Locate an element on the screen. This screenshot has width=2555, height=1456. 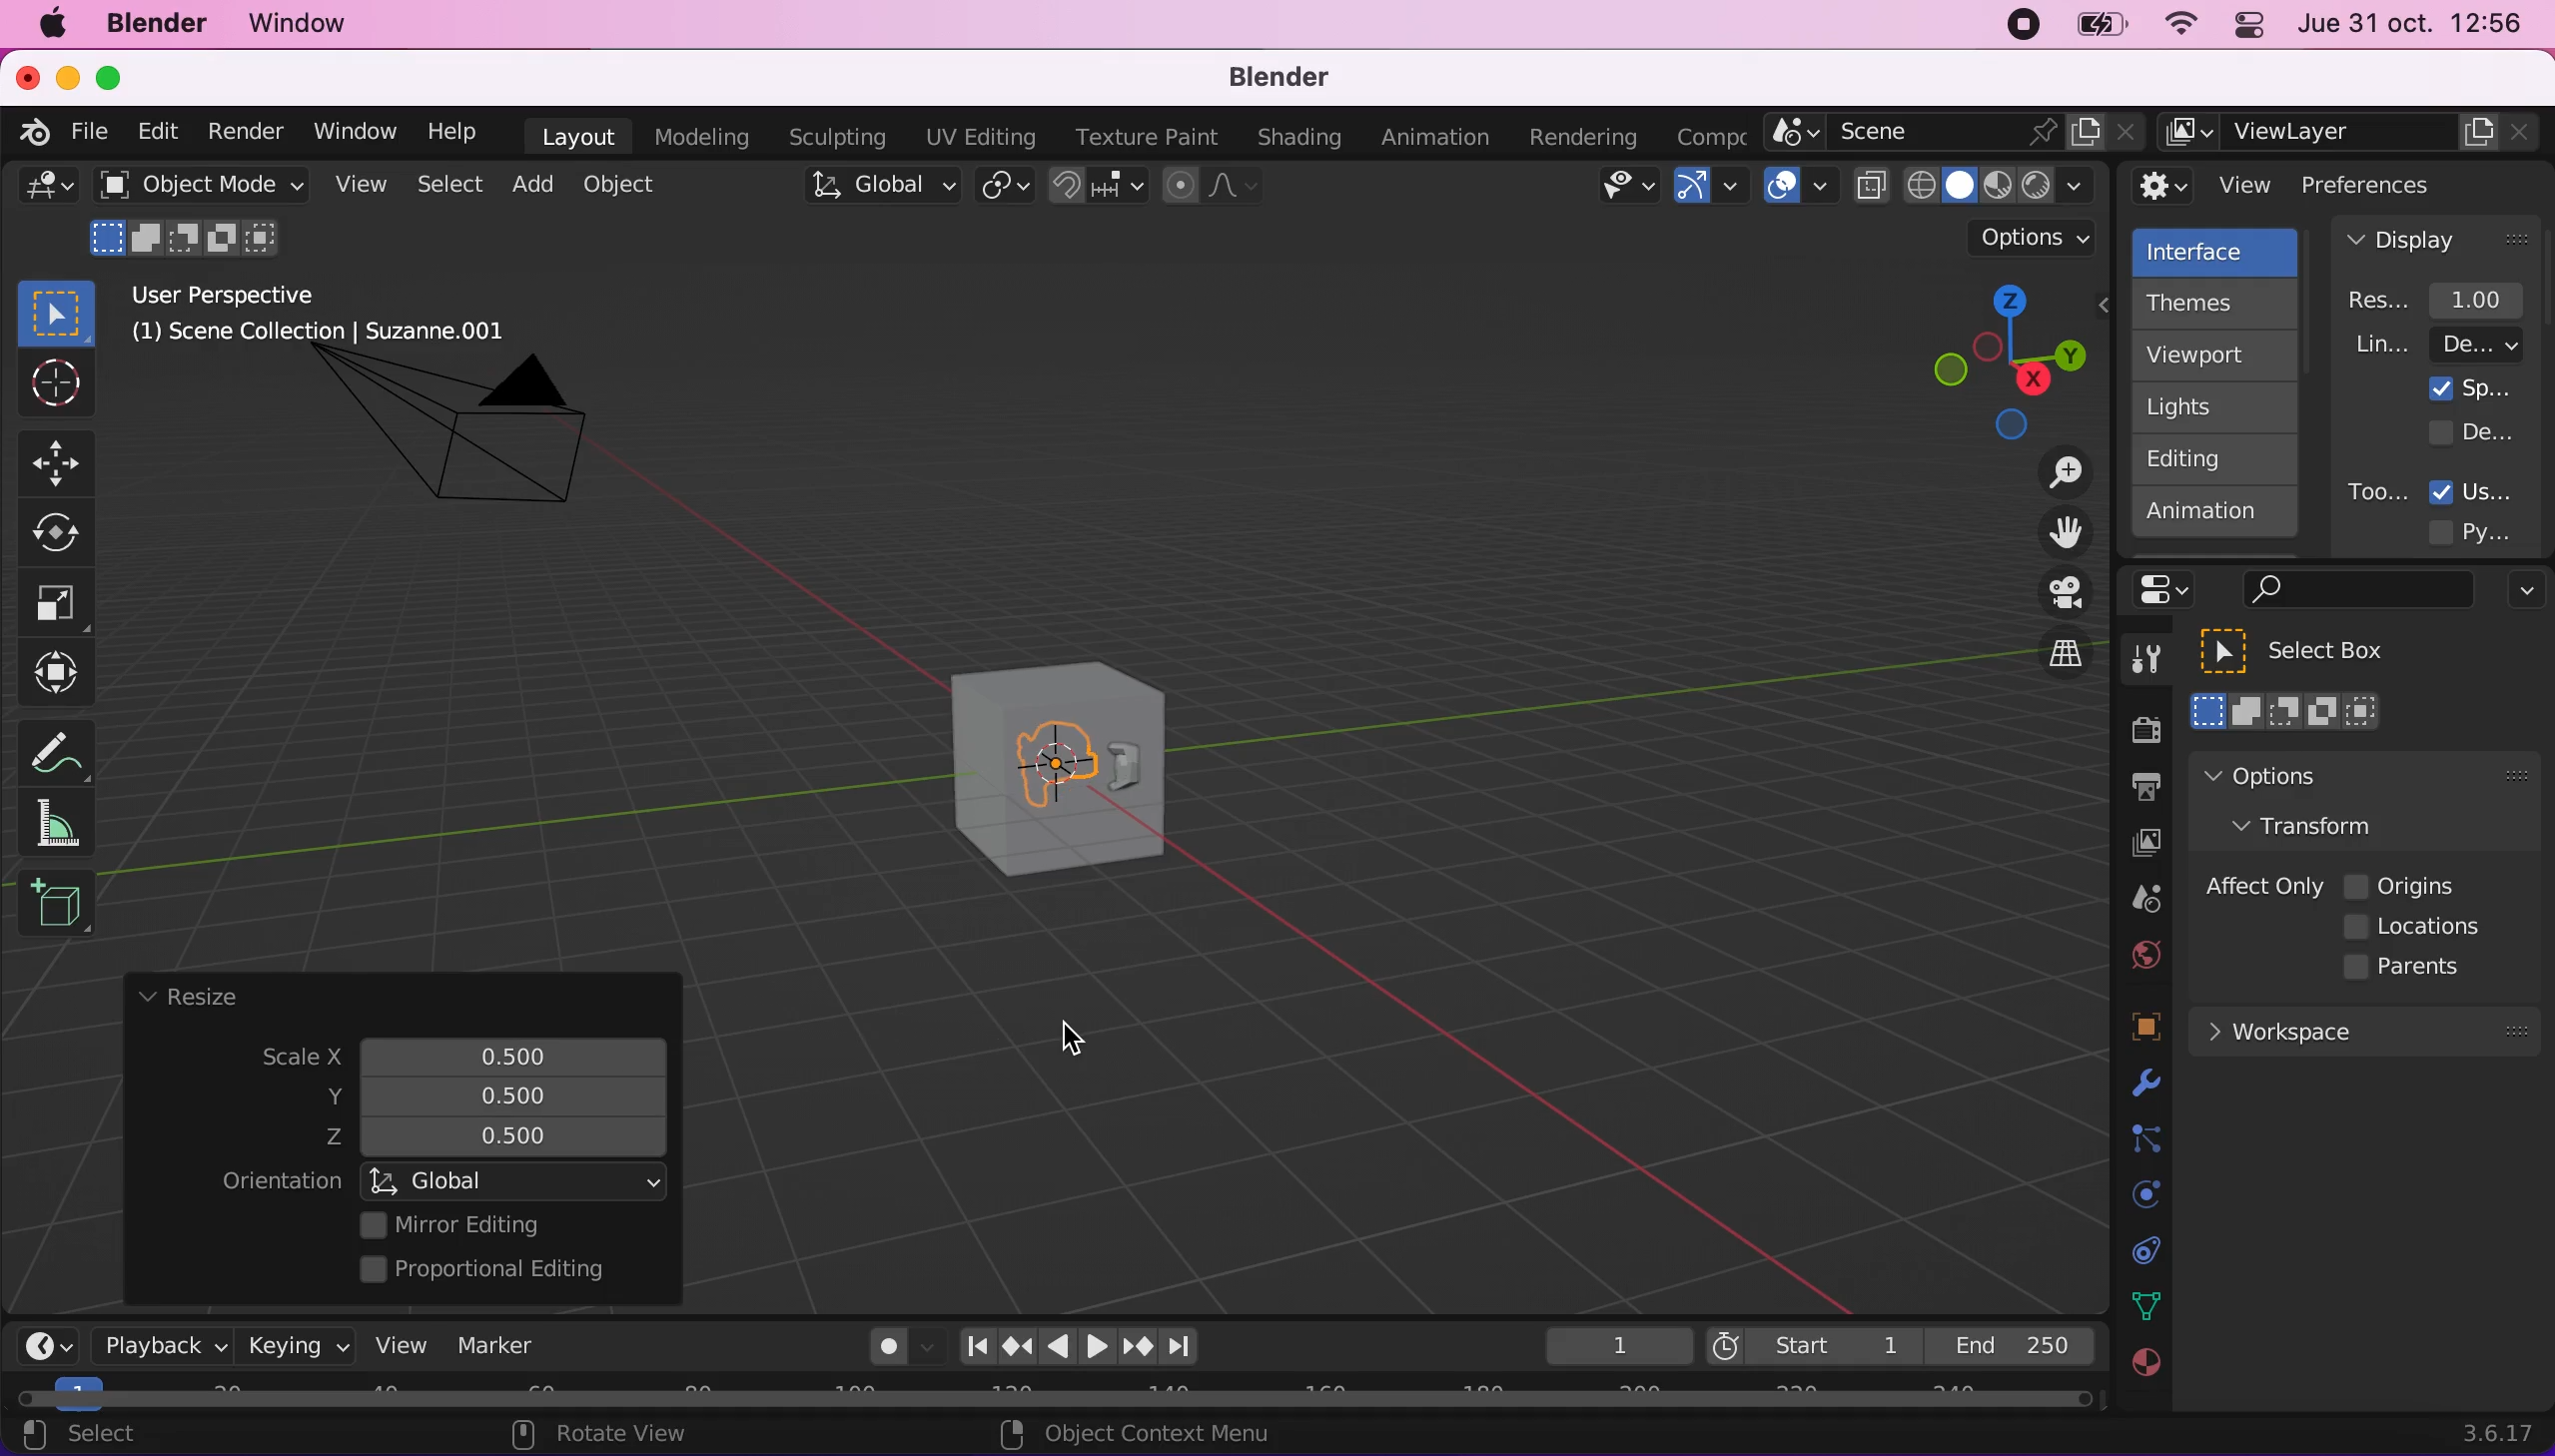
resized suzanne is located at coordinates (1079, 769).